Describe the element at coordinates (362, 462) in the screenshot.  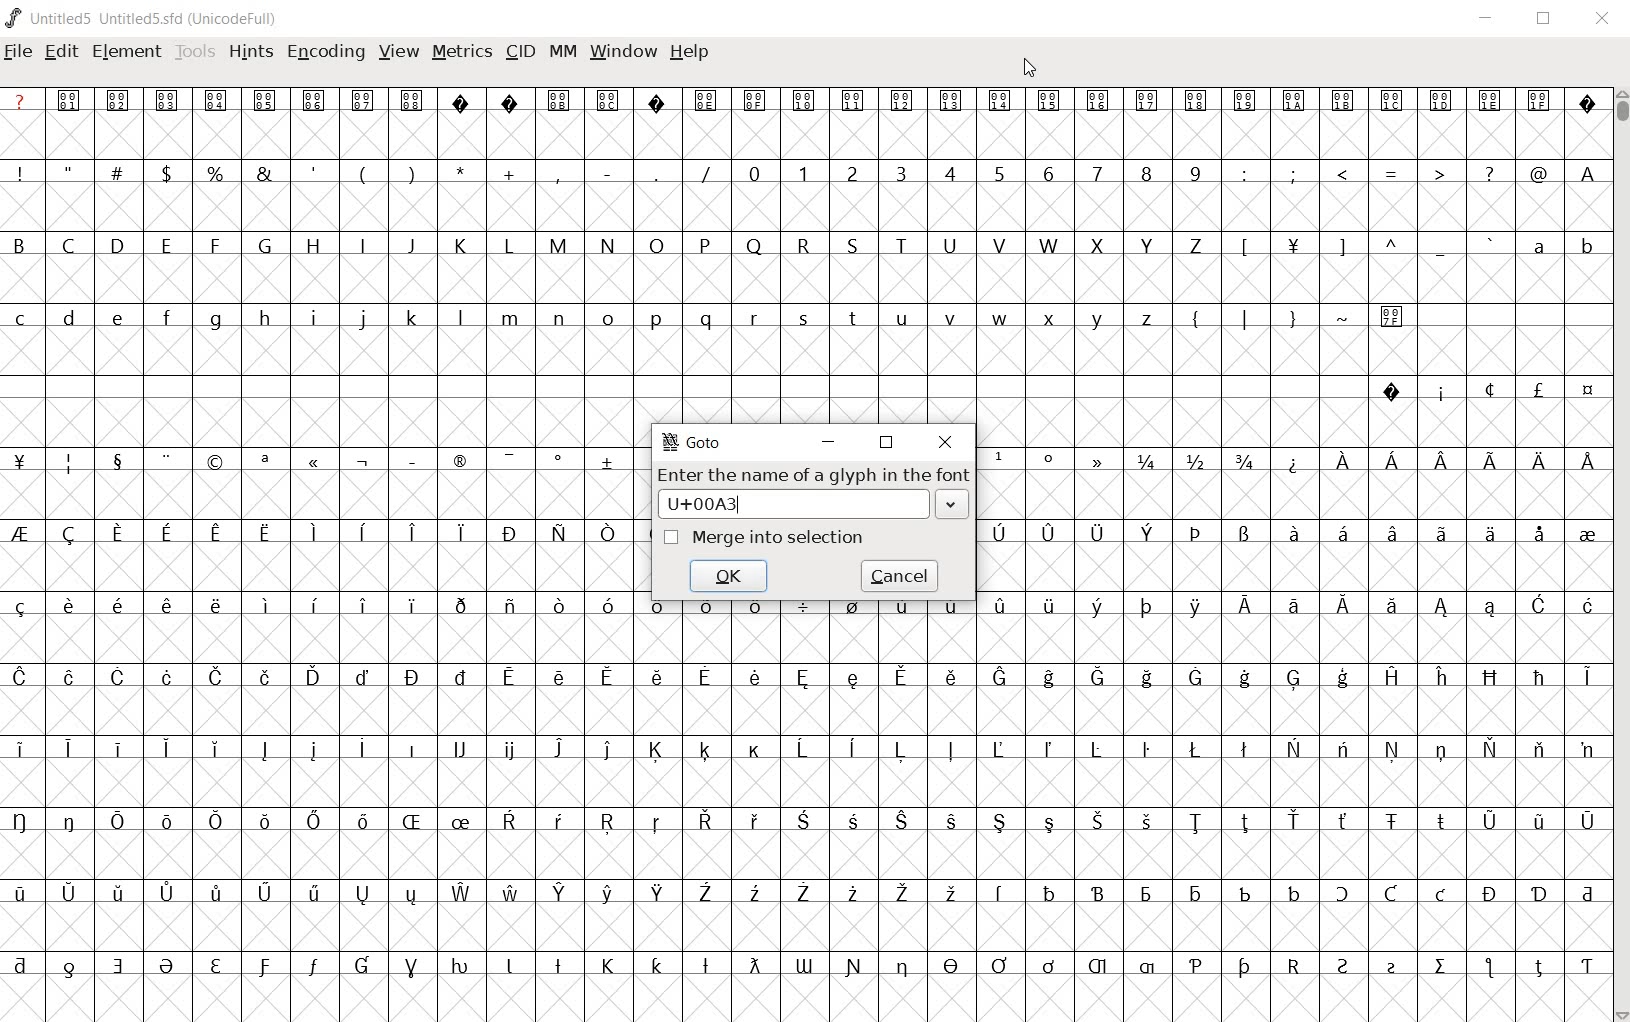
I see `Symbol` at that location.